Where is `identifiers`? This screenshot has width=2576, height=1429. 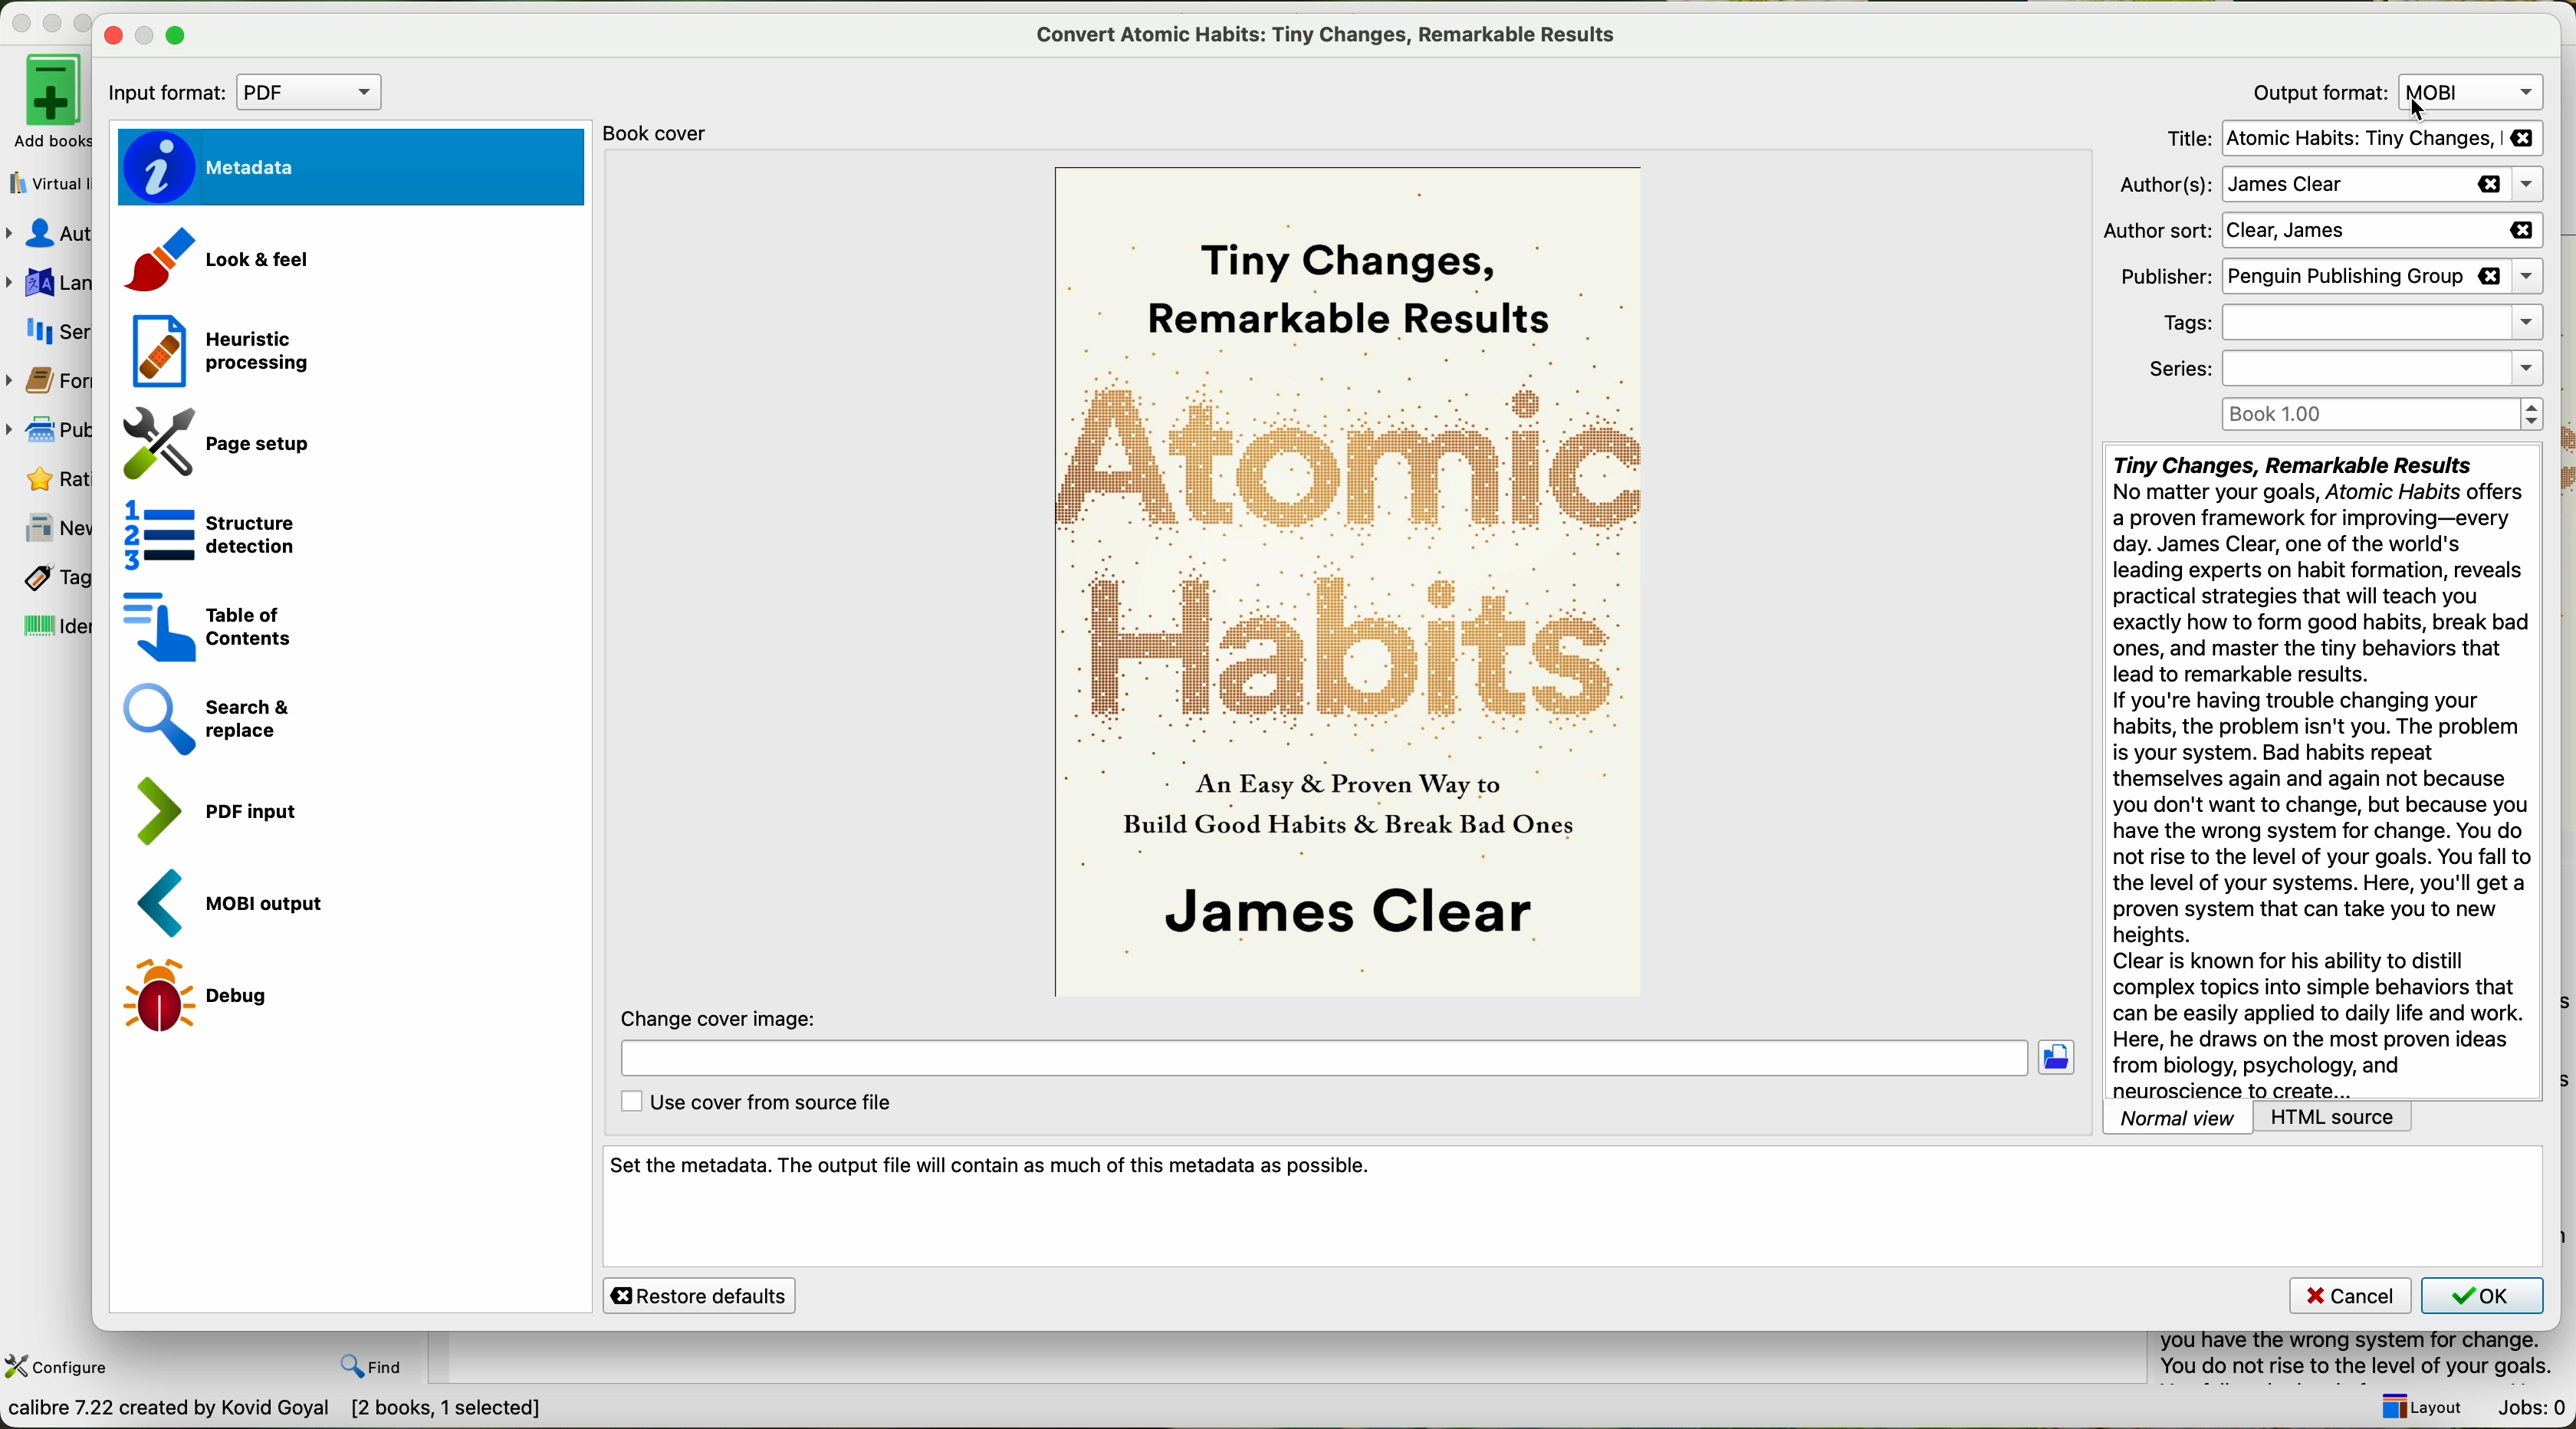
identifiers is located at coordinates (48, 626).